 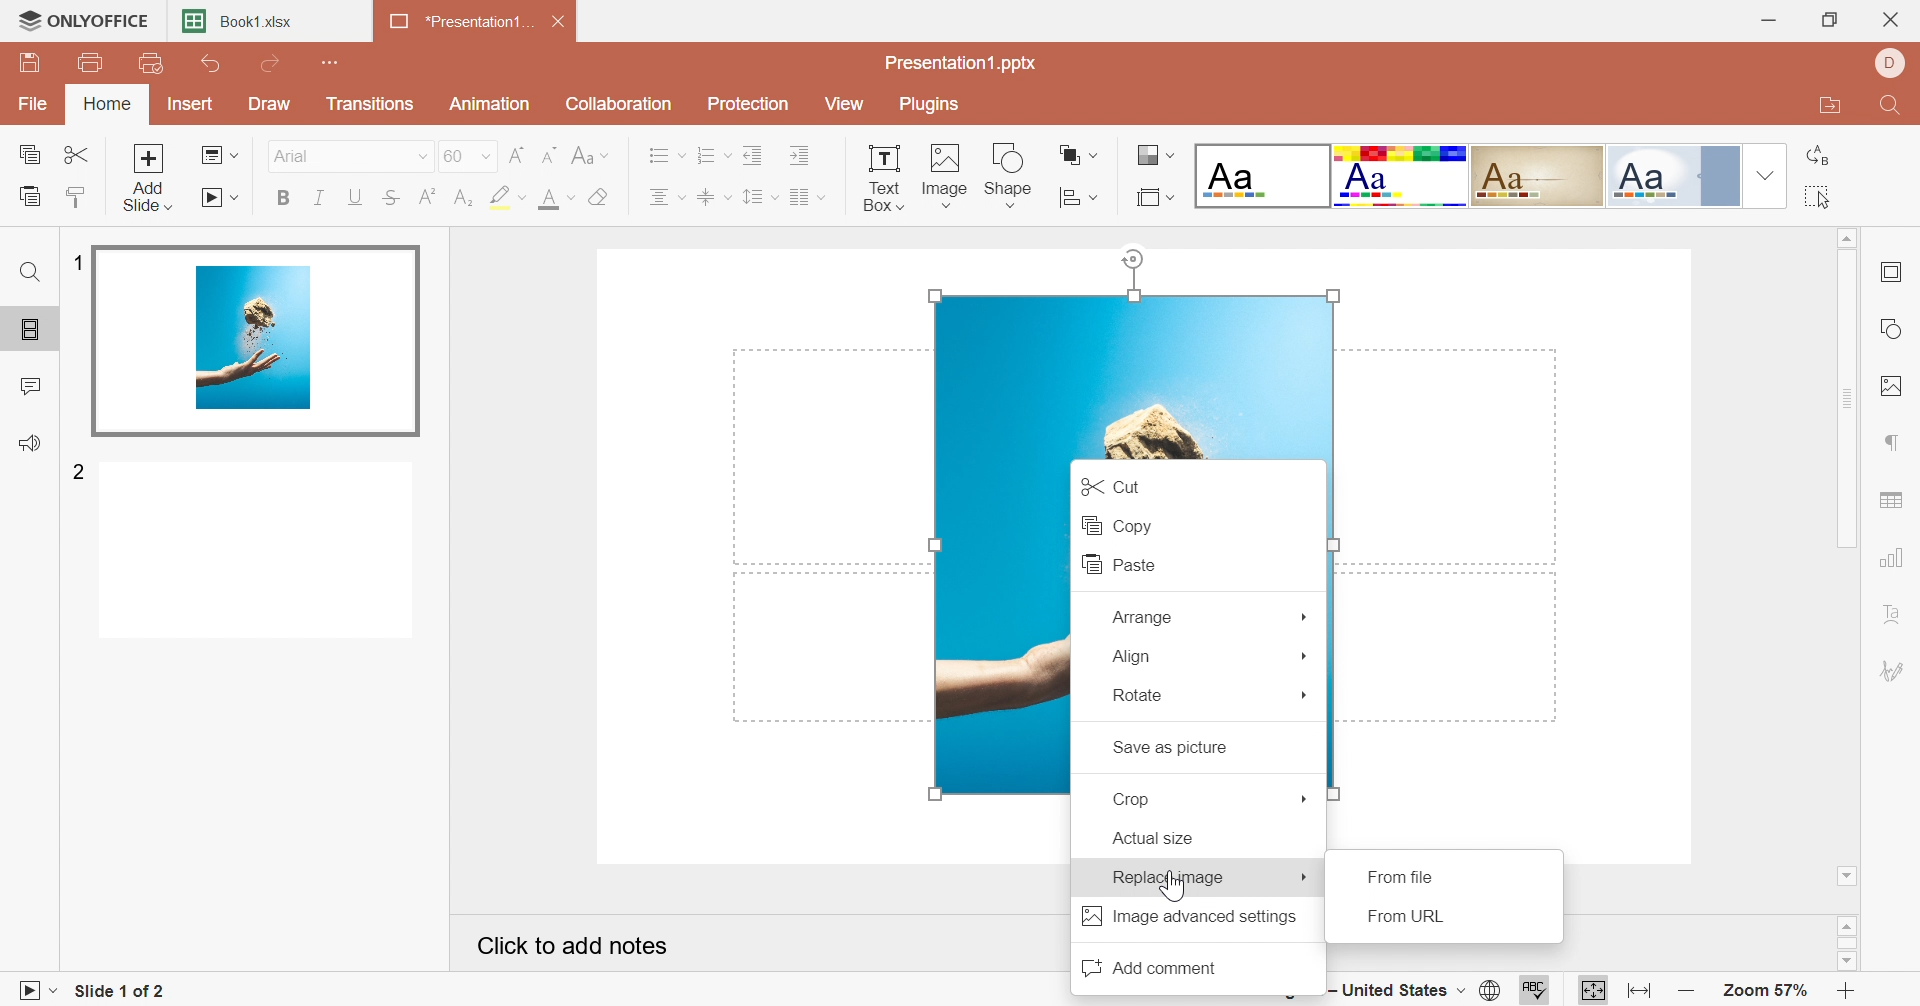 I want to click on Underline, so click(x=355, y=196).